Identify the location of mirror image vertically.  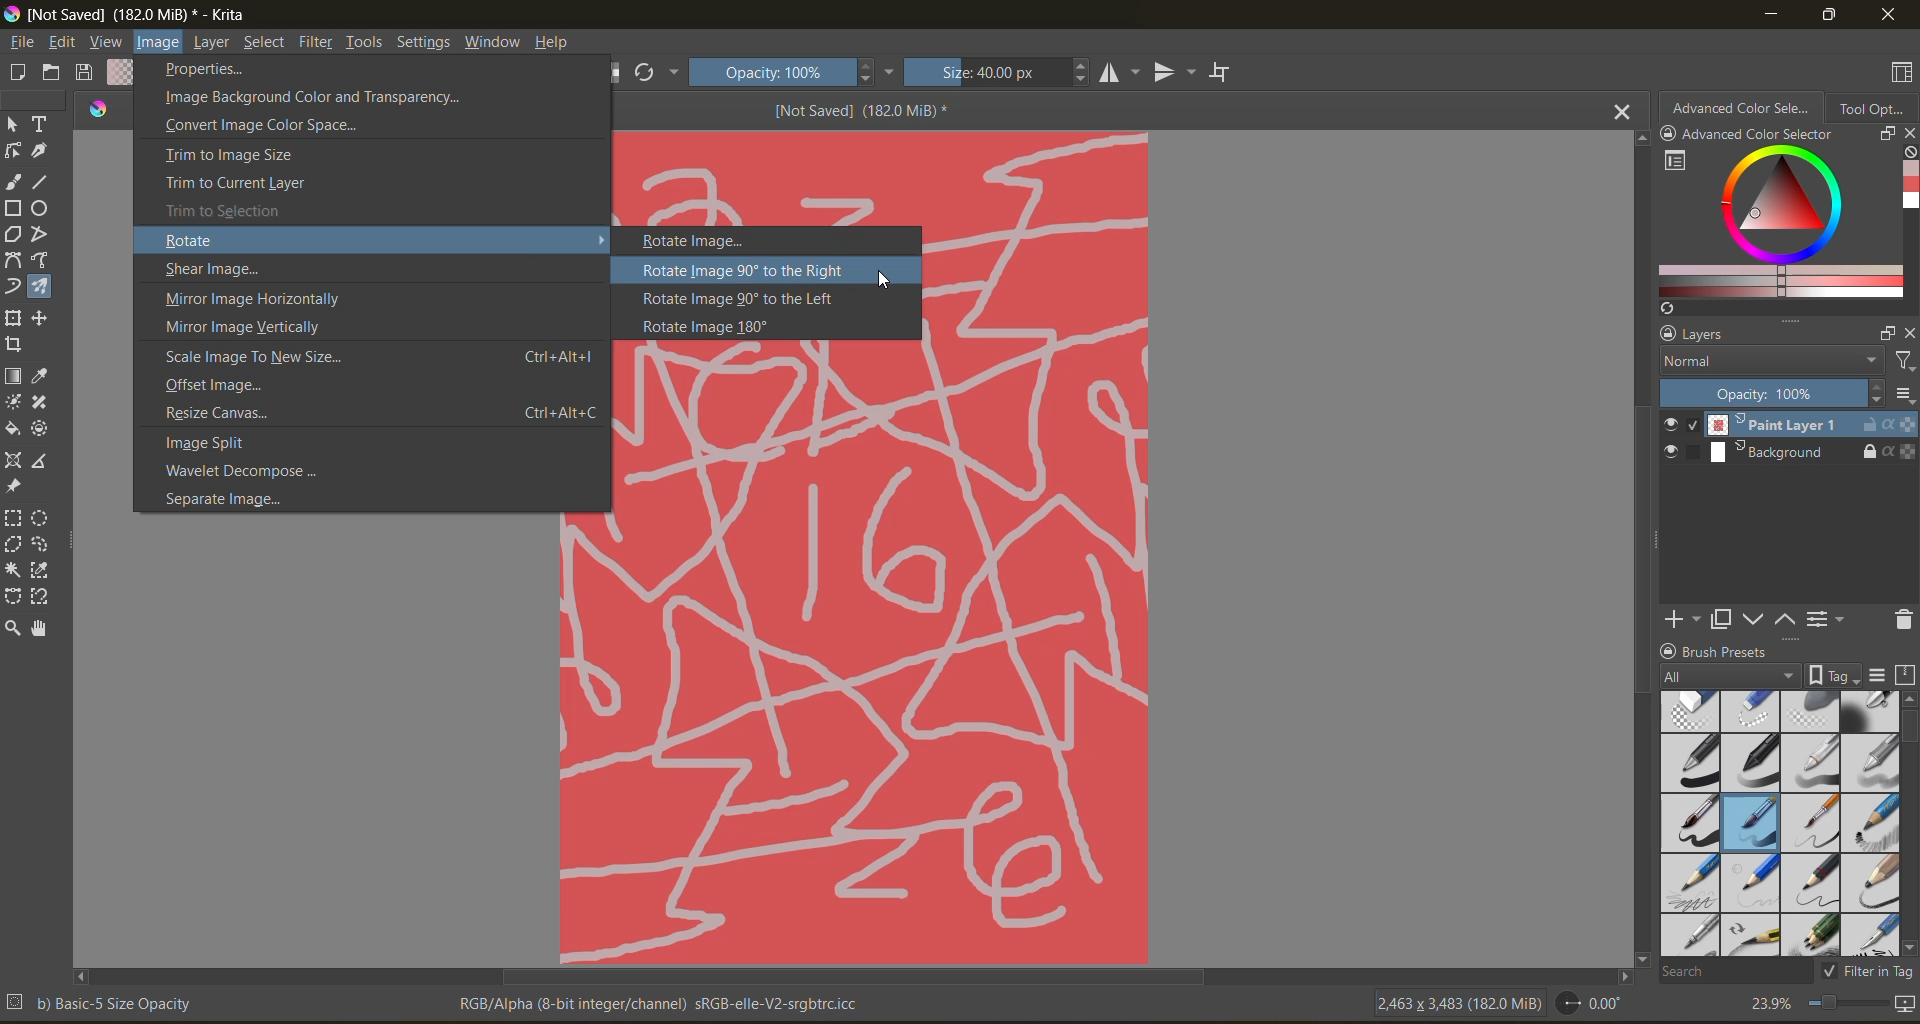
(254, 328).